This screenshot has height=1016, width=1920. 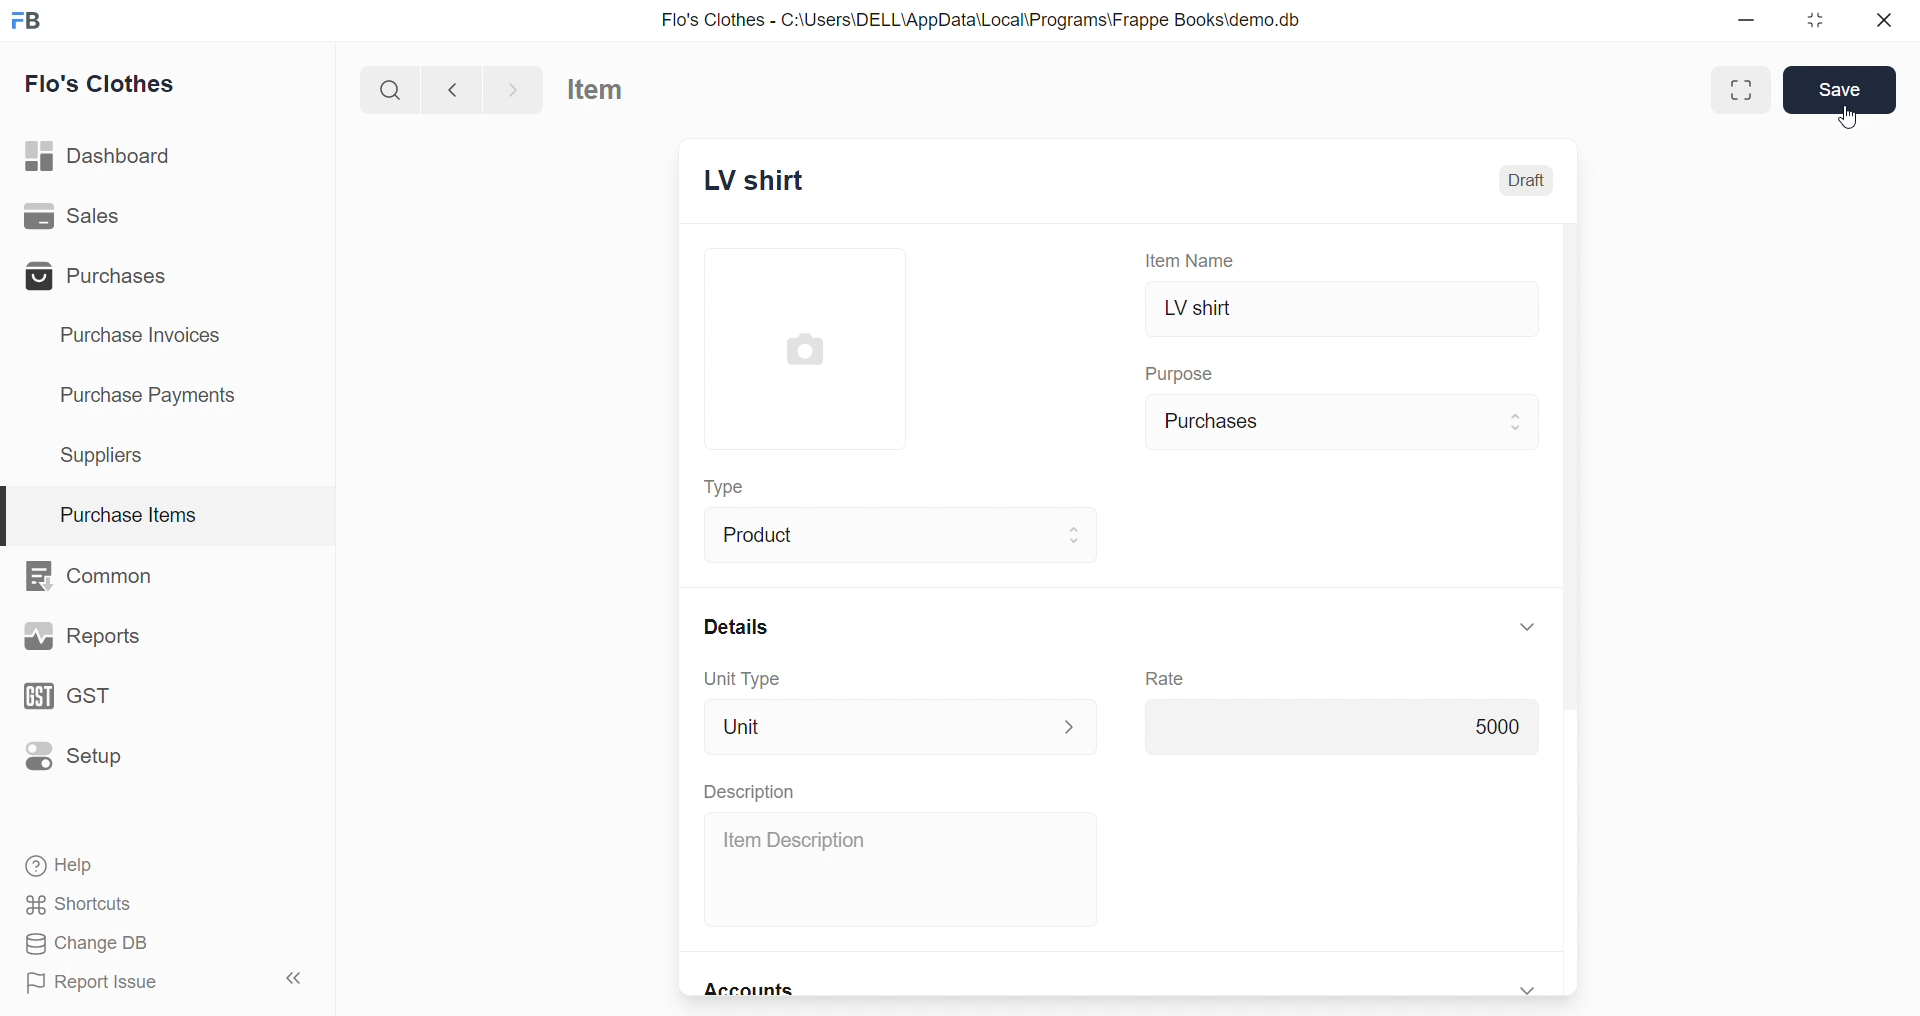 What do you see at coordinates (161, 903) in the screenshot?
I see `Shortcuts` at bounding box center [161, 903].